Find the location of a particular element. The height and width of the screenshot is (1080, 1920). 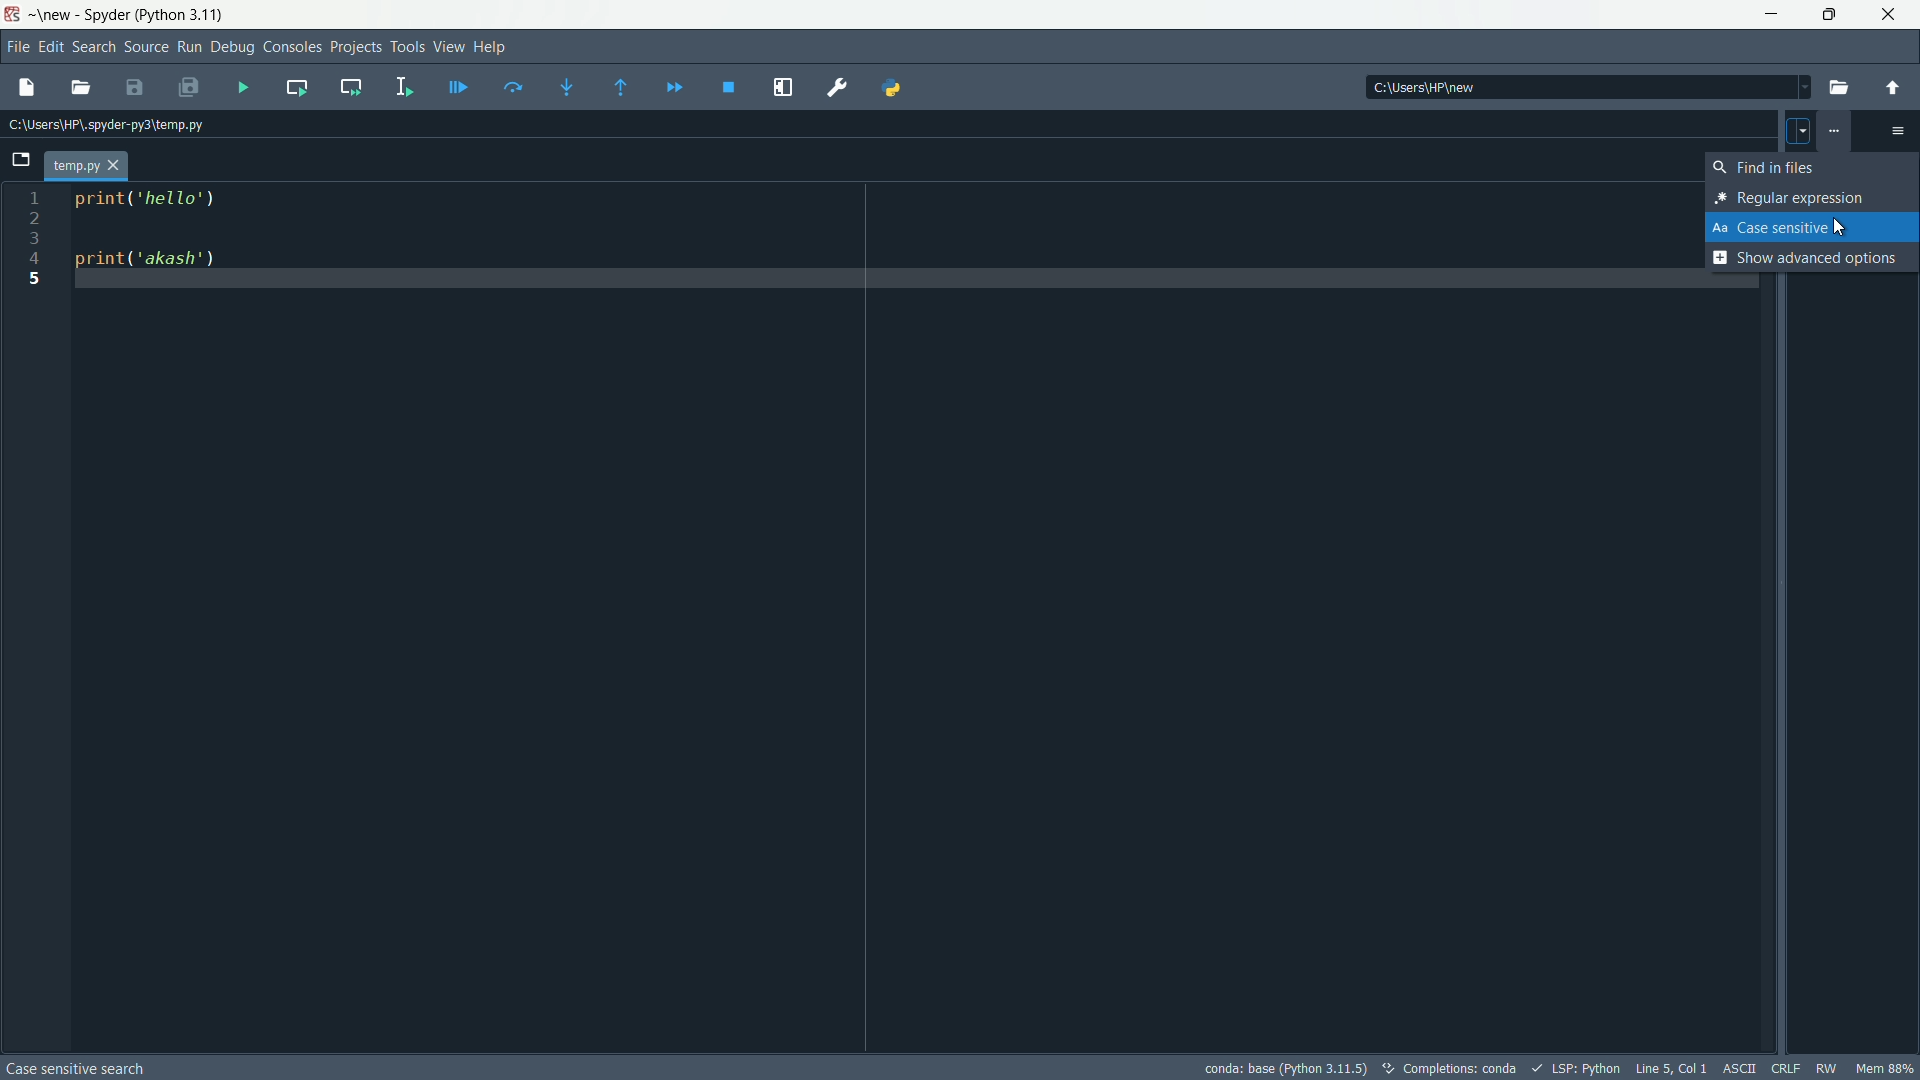

run current line is located at coordinates (514, 87).